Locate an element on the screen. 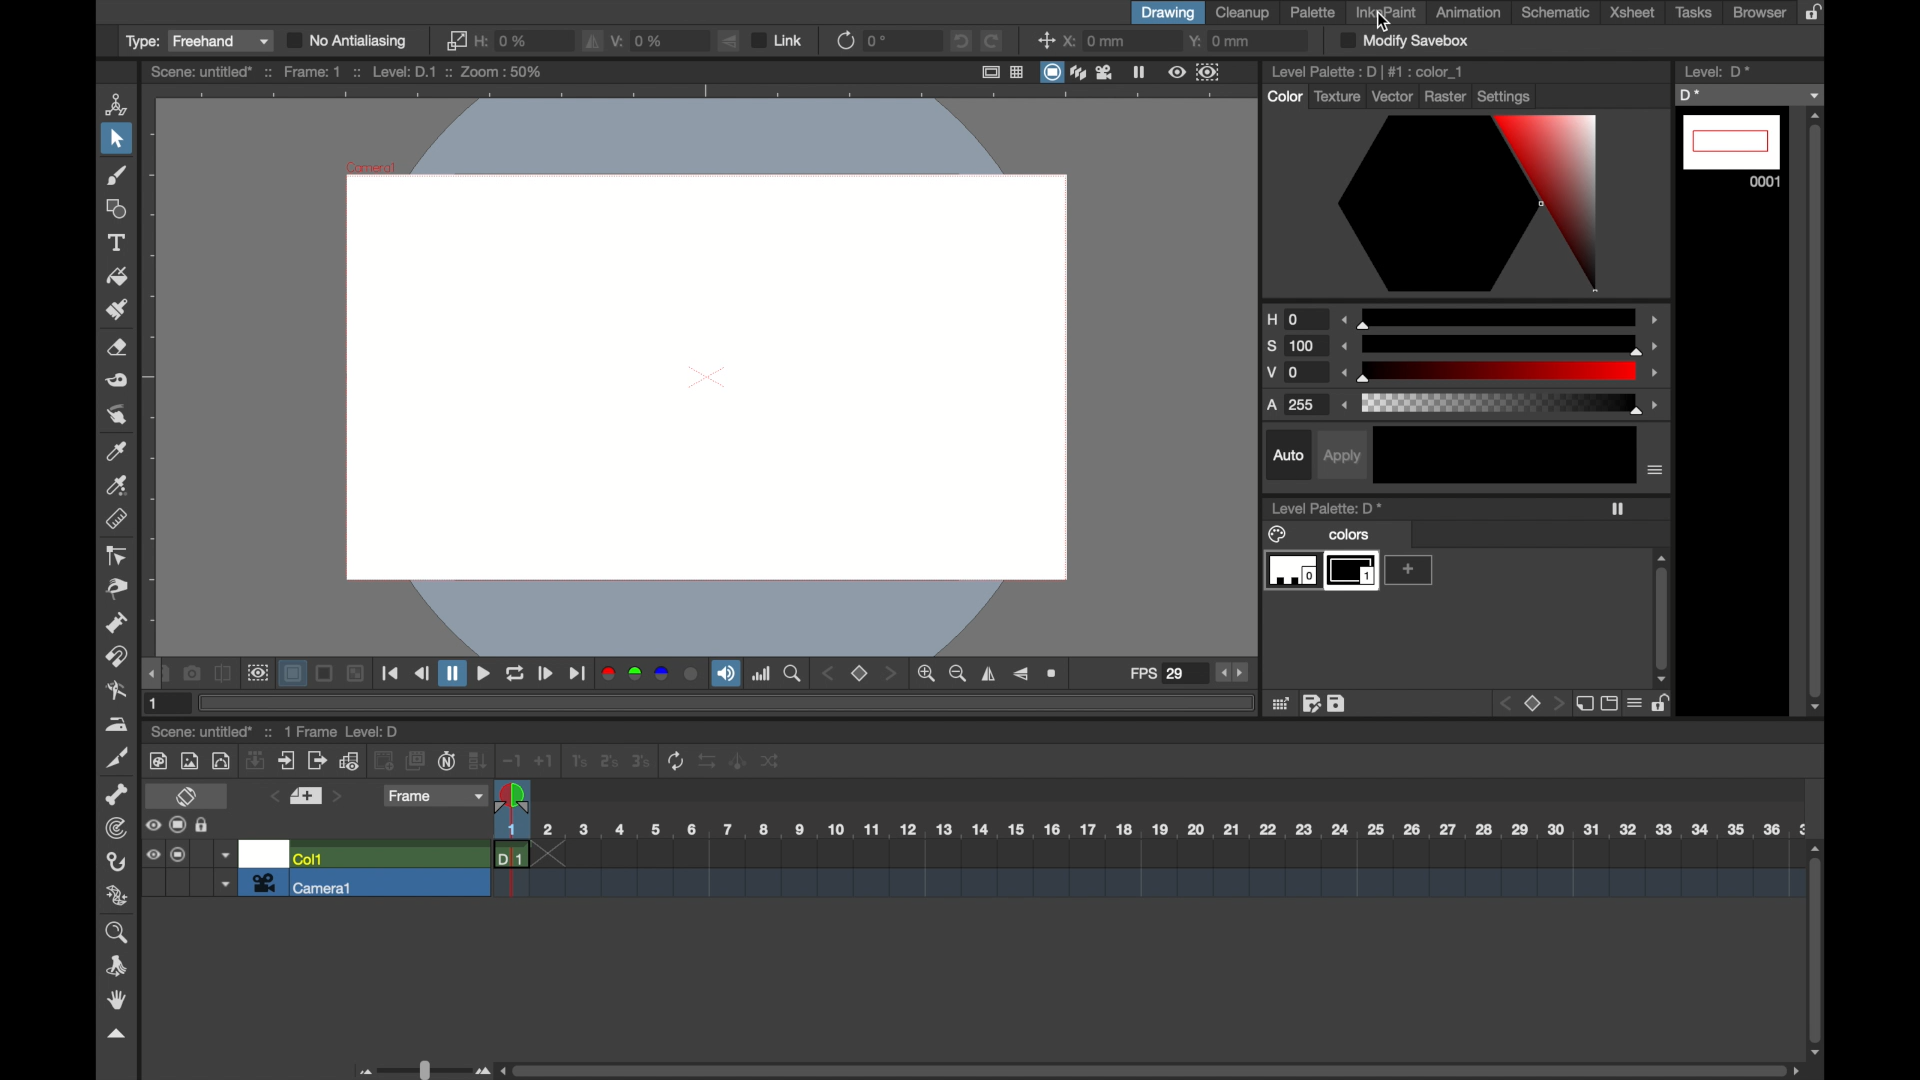  scroll box is located at coordinates (1153, 1069).